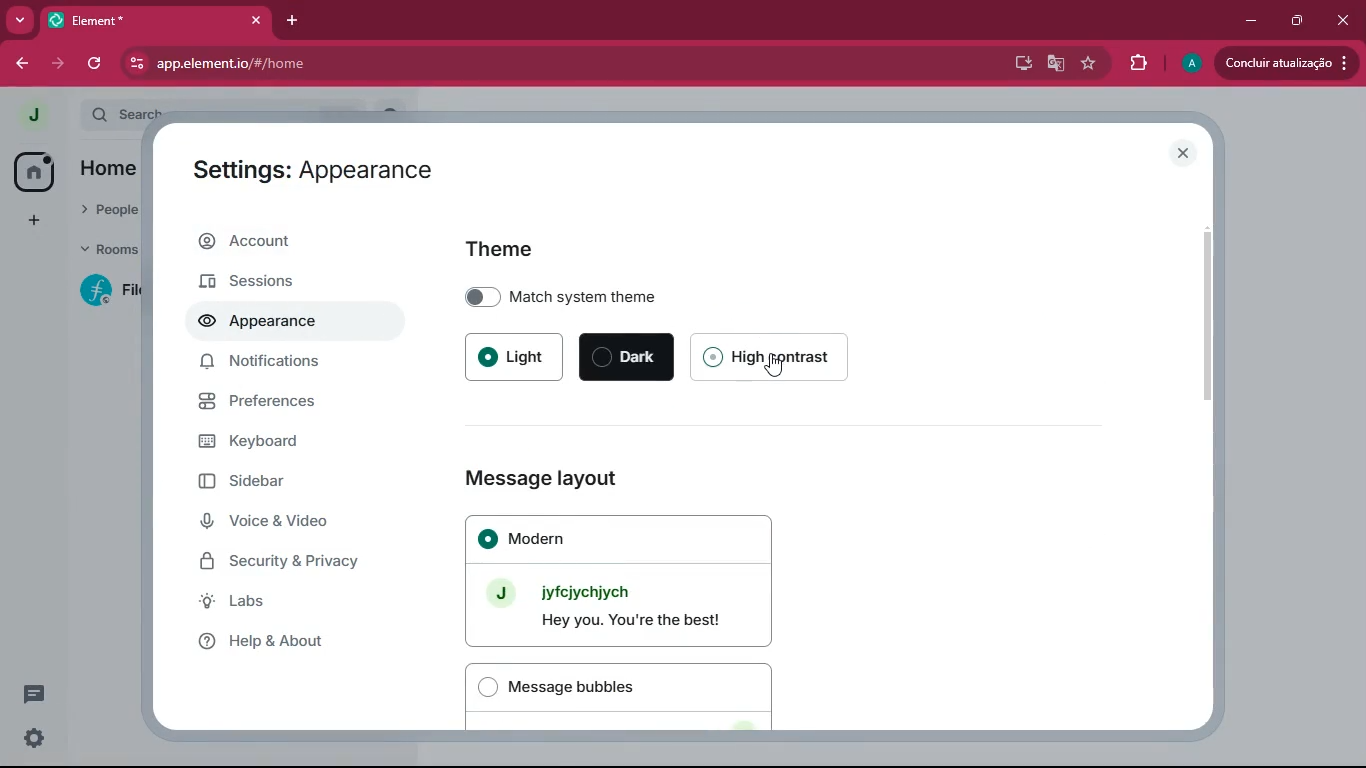 The height and width of the screenshot is (768, 1366). What do you see at coordinates (31, 115) in the screenshot?
I see `profile picture` at bounding box center [31, 115].